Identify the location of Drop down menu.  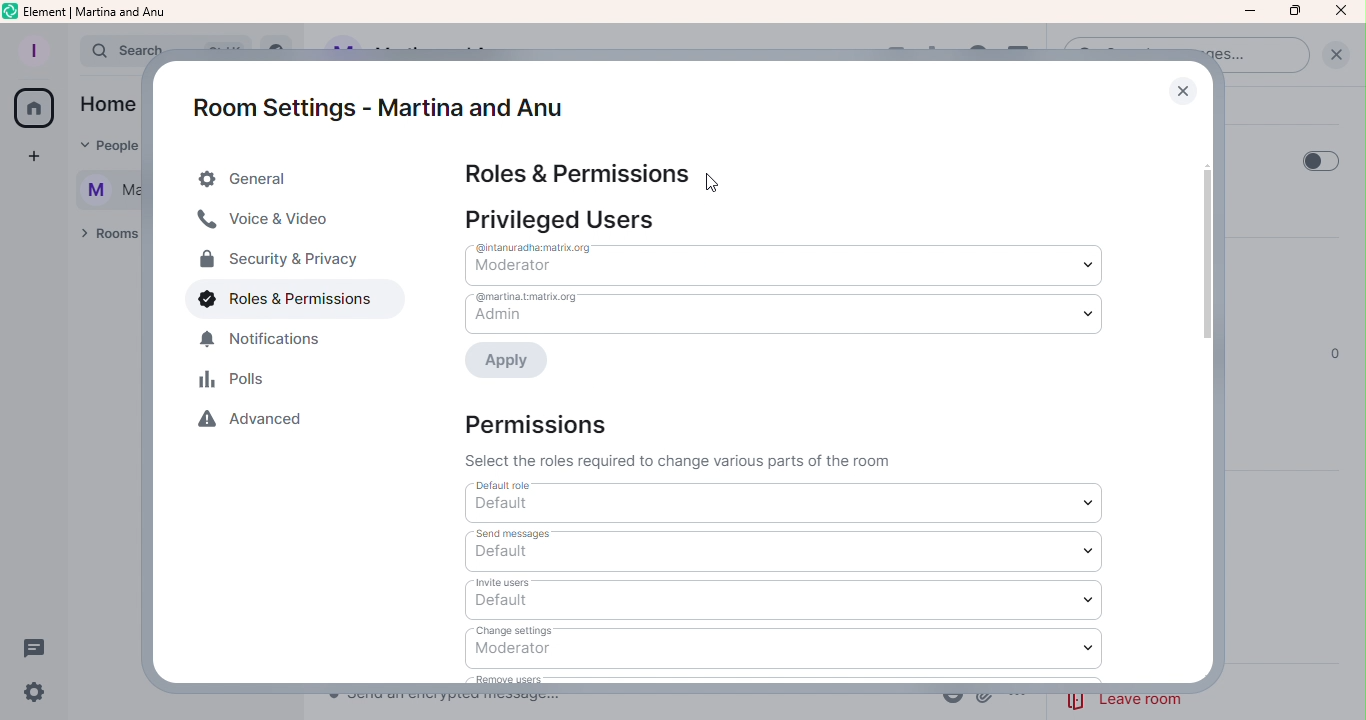
(782, 313).